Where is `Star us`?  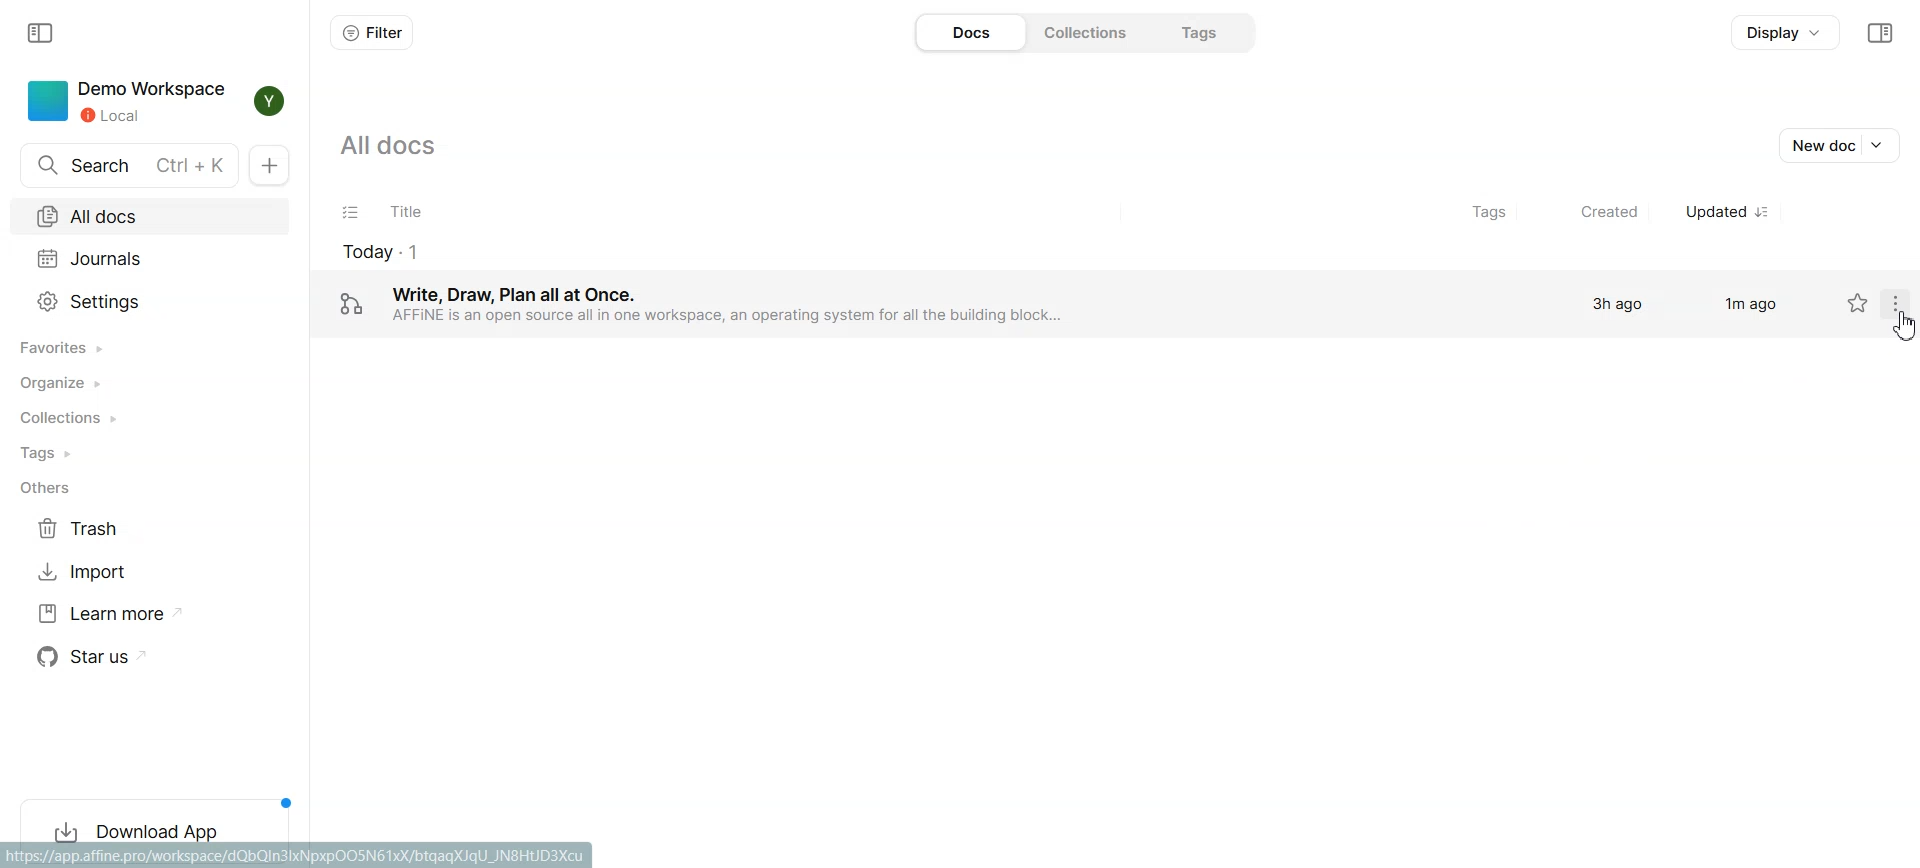
Star us is located at coordinates (133, 657).